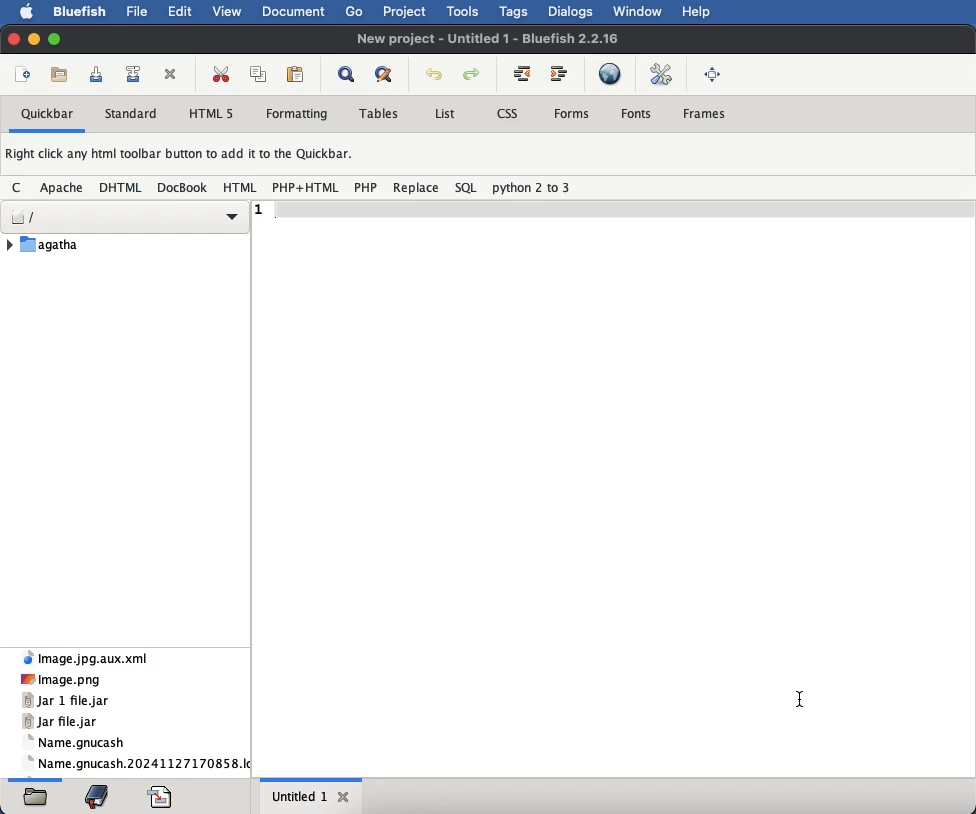  What do you see at coordinates (134, 115) in the screenshot?
I see `standard ` at bounding box center [134, 115].